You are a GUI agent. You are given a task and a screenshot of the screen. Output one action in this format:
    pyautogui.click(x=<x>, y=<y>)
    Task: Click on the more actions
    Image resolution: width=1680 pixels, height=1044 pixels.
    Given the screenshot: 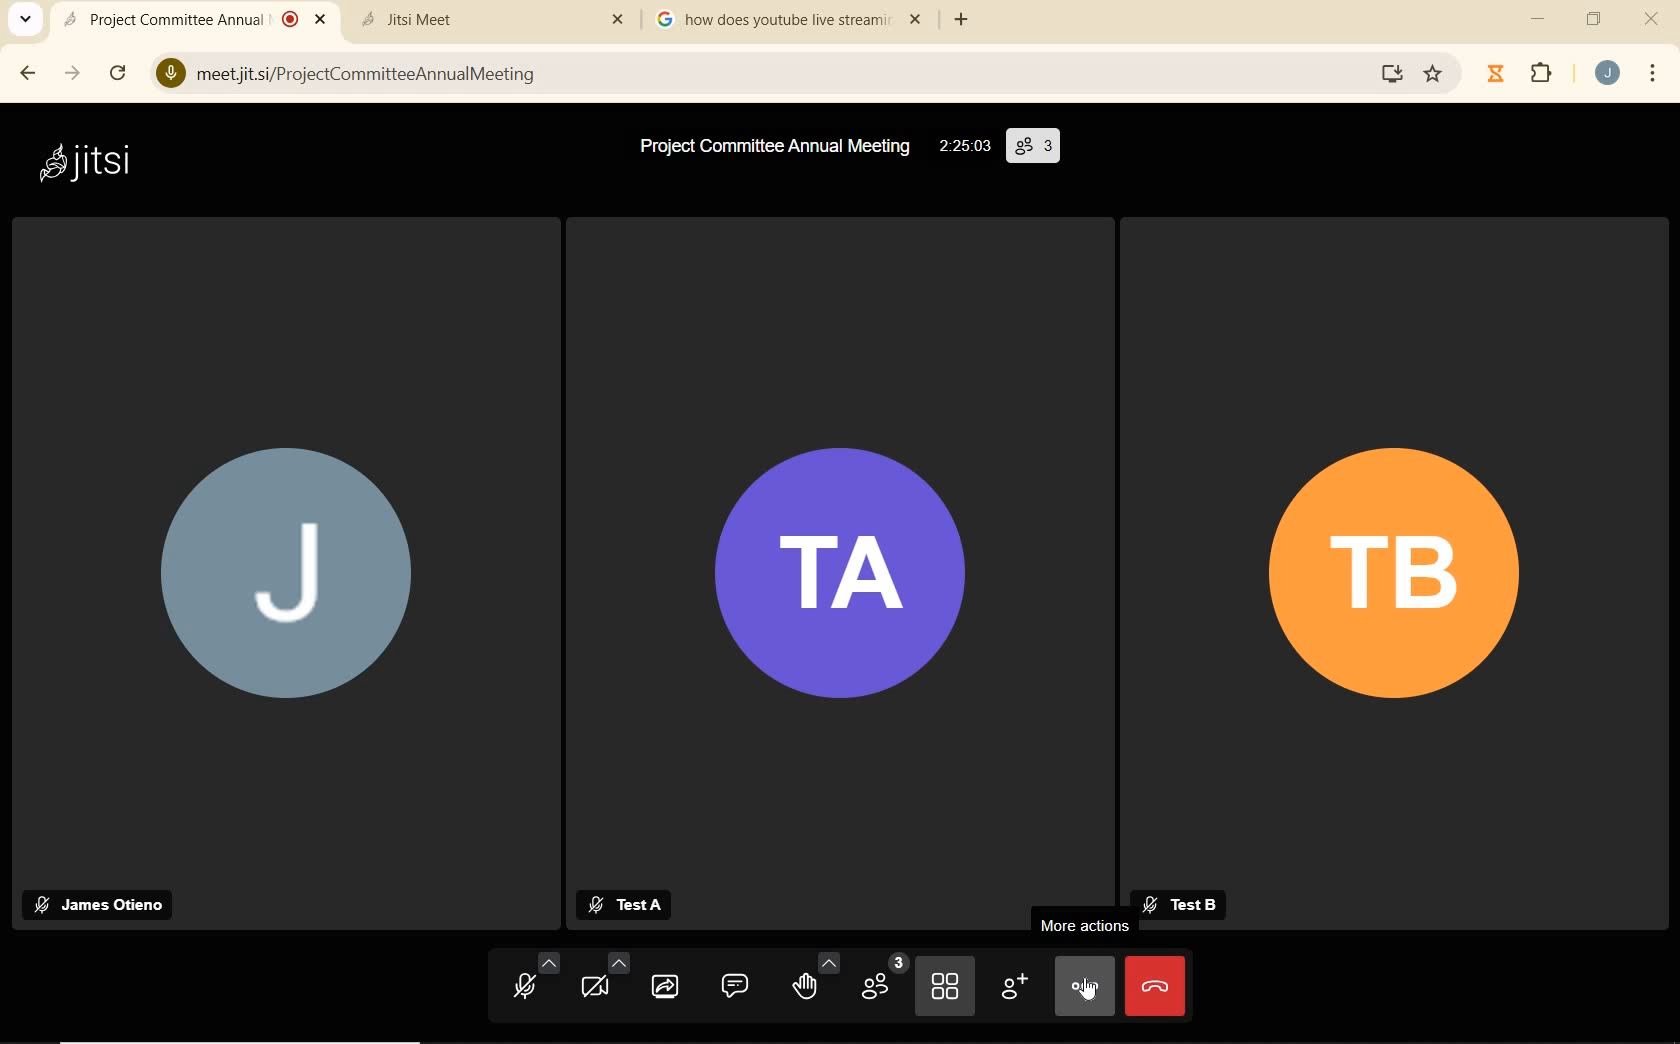 What is the action you would take?
    pyautogui.click(x=1085, y=926)
    